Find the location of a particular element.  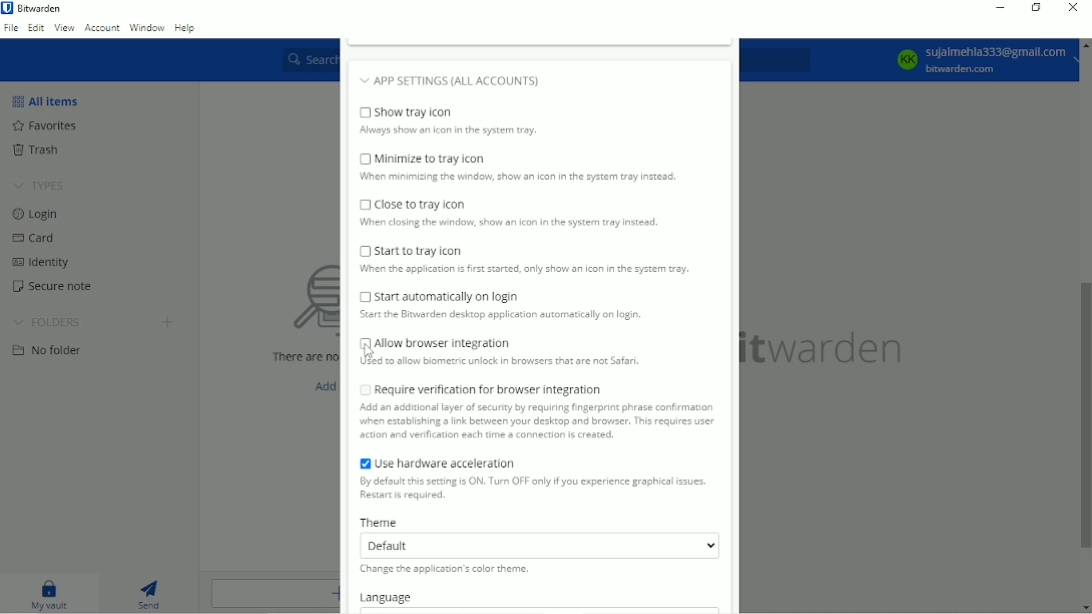

Start to tray icon is located at coordinates (414, 251).